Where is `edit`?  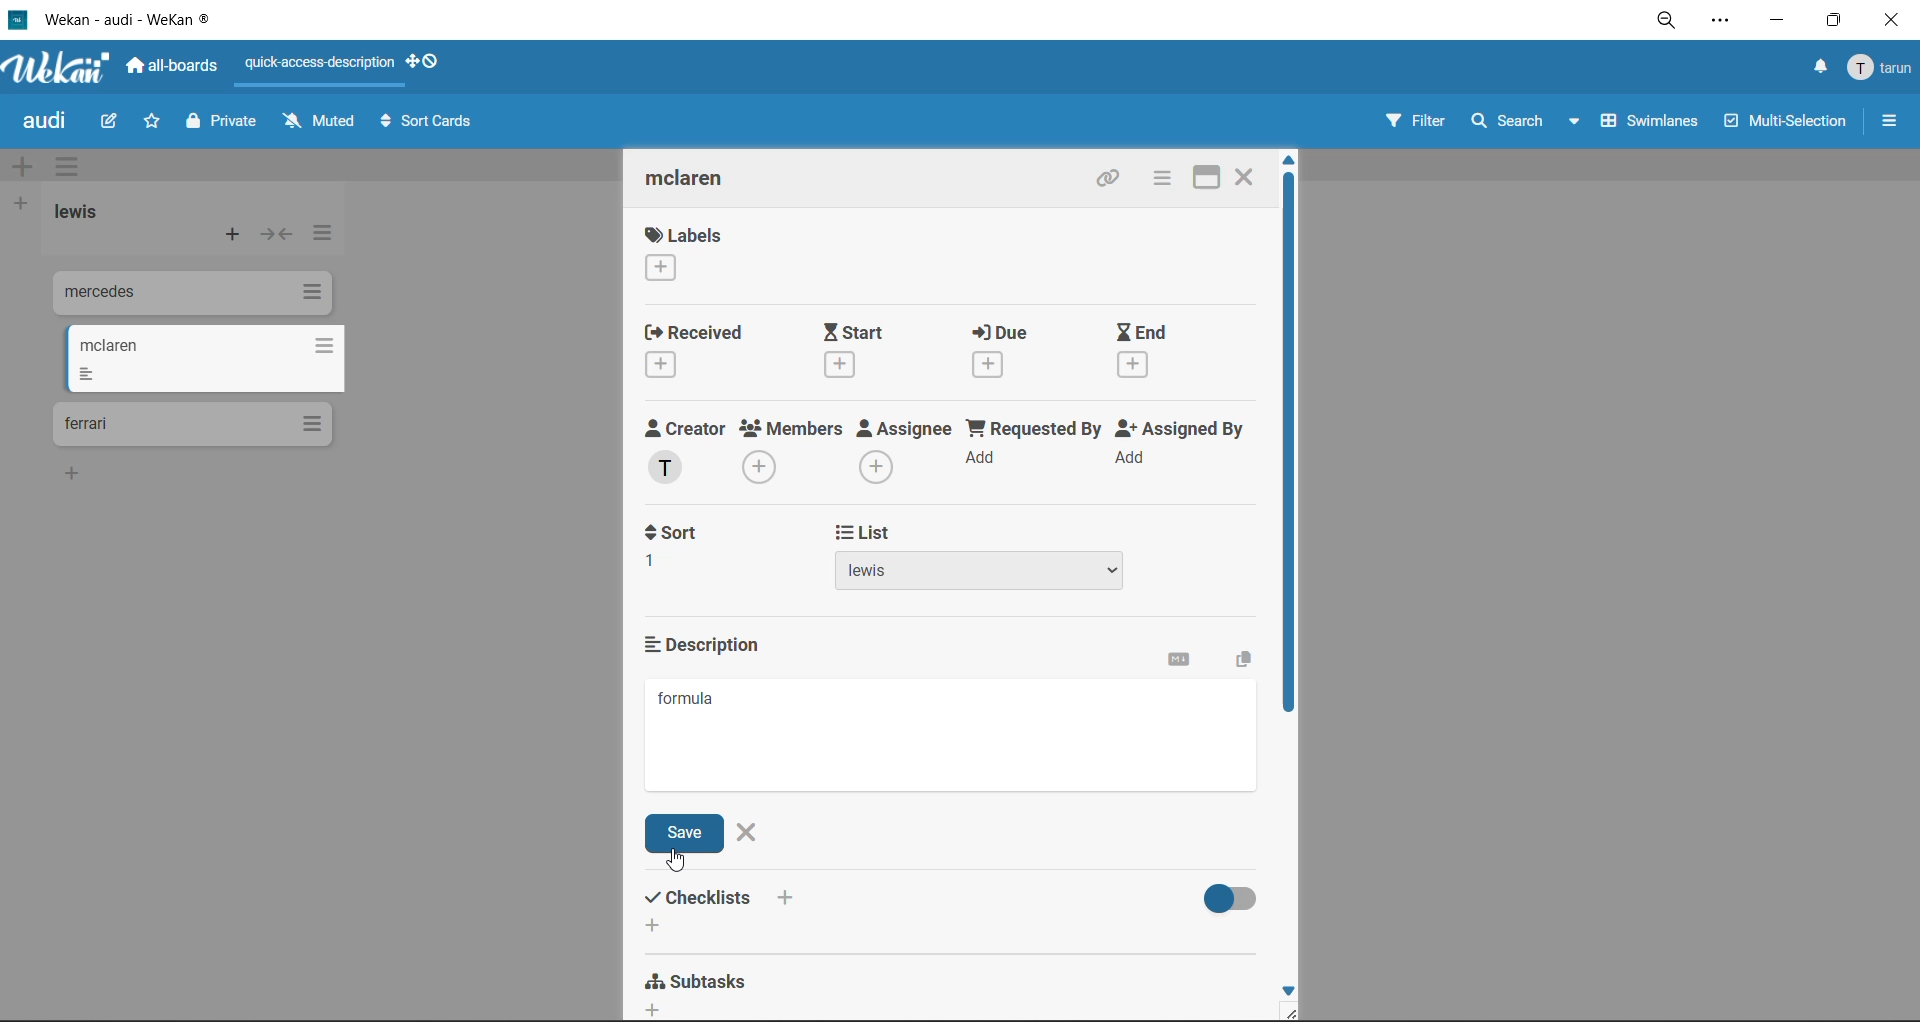 edit is located at coordinates (109, 123).